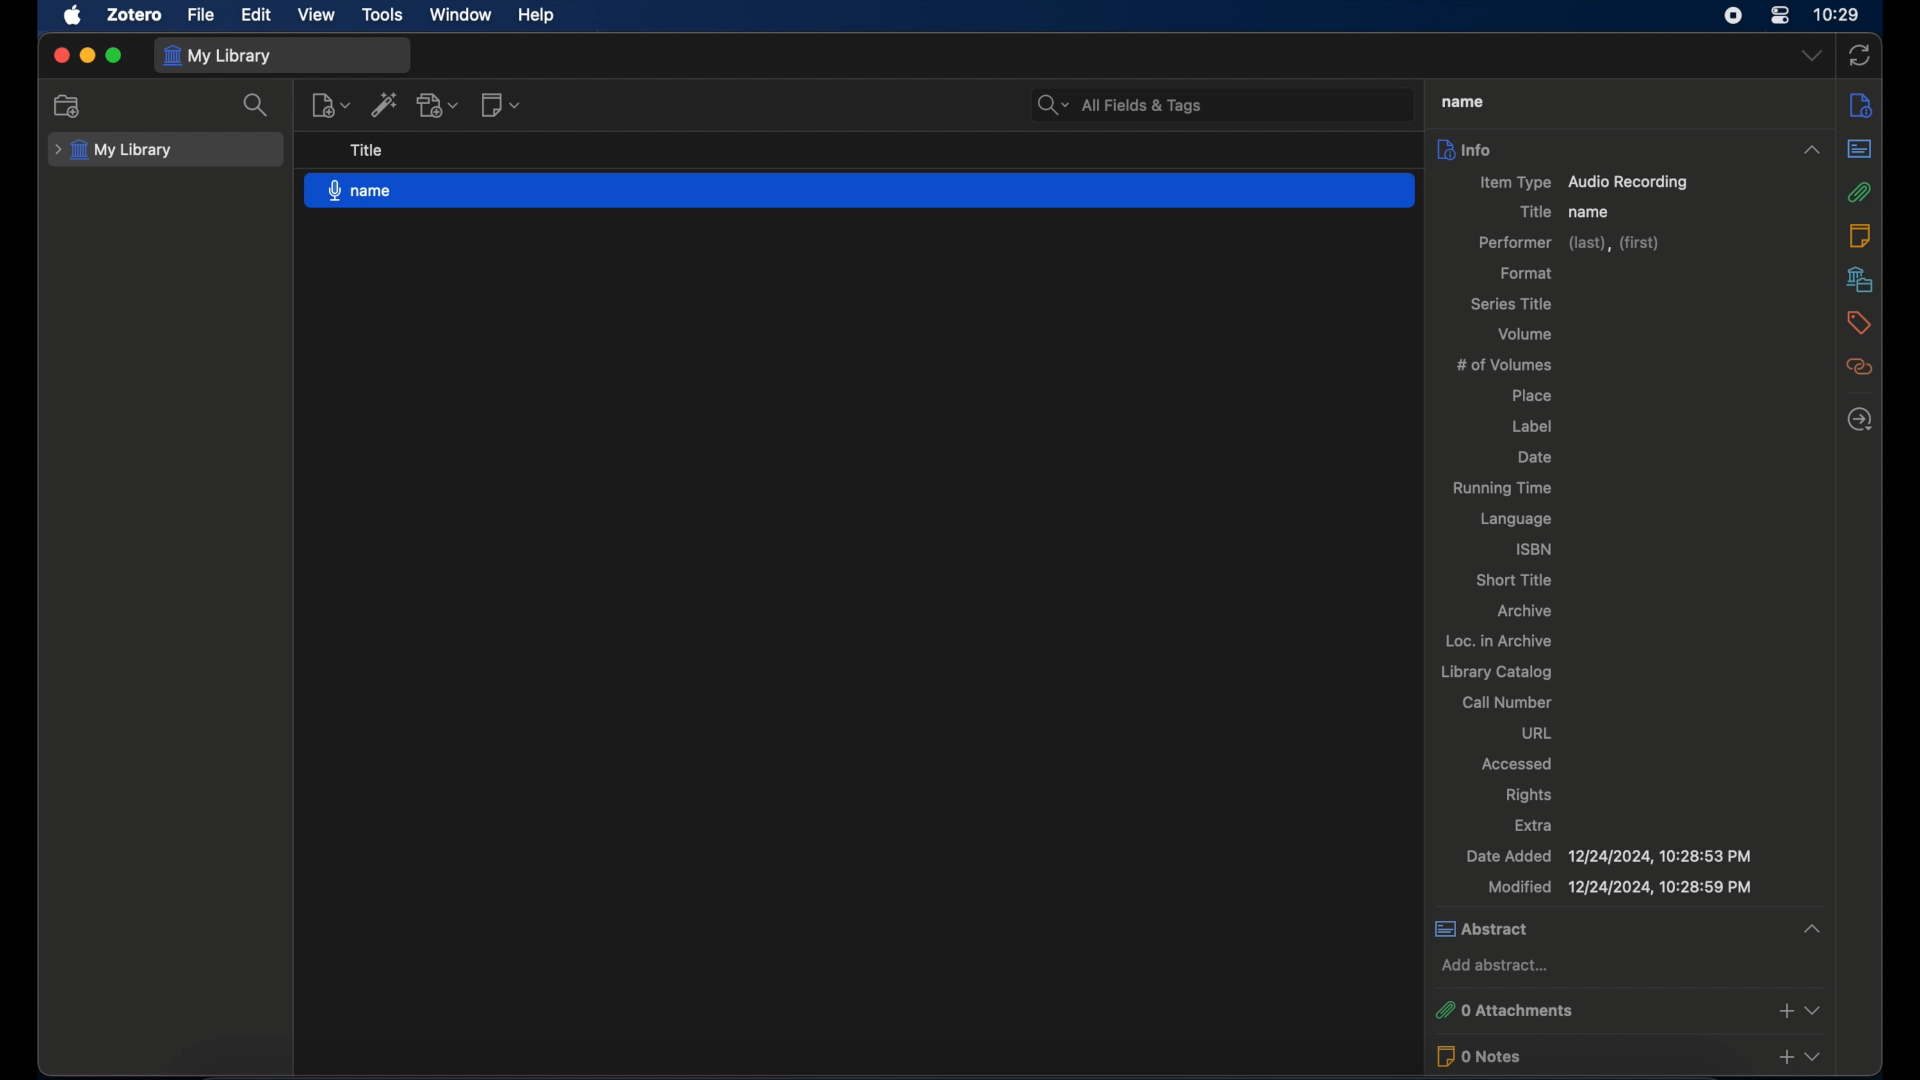  Describe the element at coordinates (86, 55) in the screenshot. I see `minimize` at that location.